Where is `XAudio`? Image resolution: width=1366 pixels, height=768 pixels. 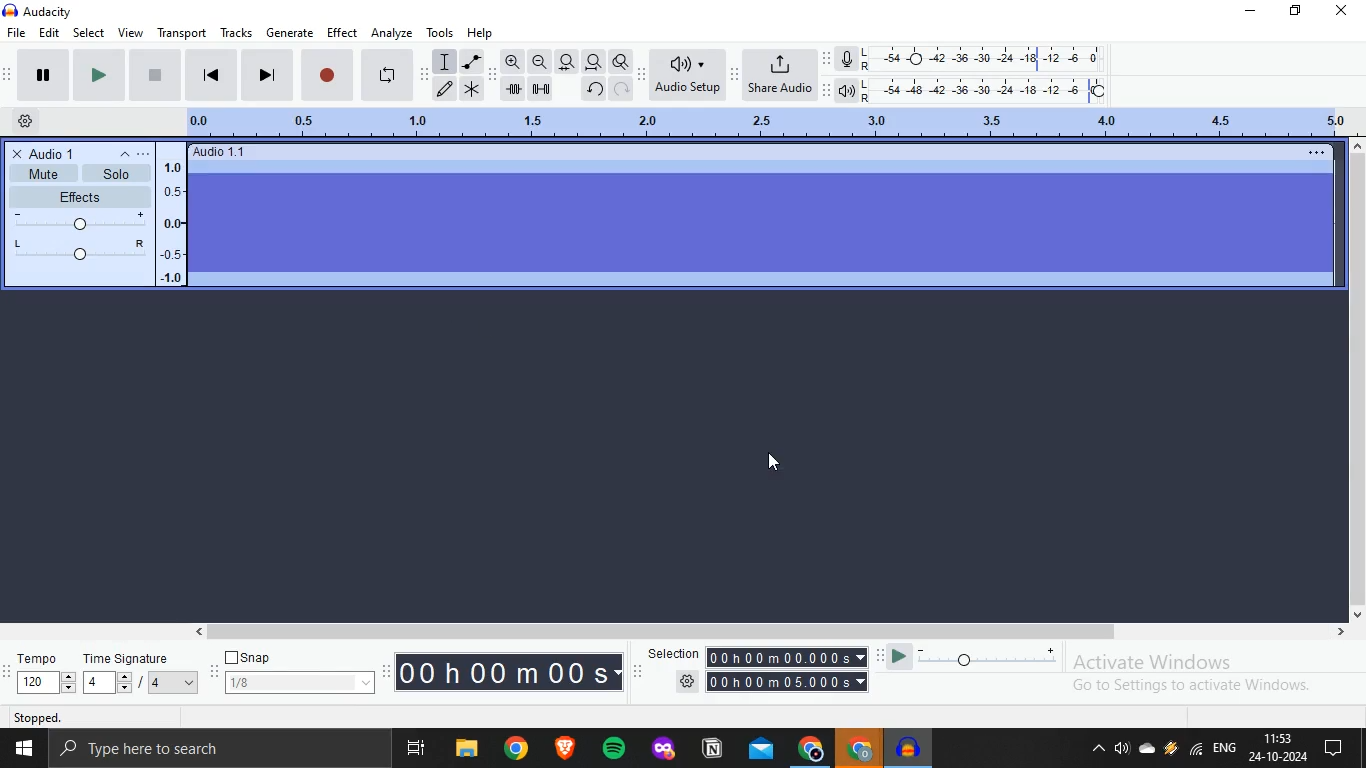 XAudio is located at coordinates (43, 152).